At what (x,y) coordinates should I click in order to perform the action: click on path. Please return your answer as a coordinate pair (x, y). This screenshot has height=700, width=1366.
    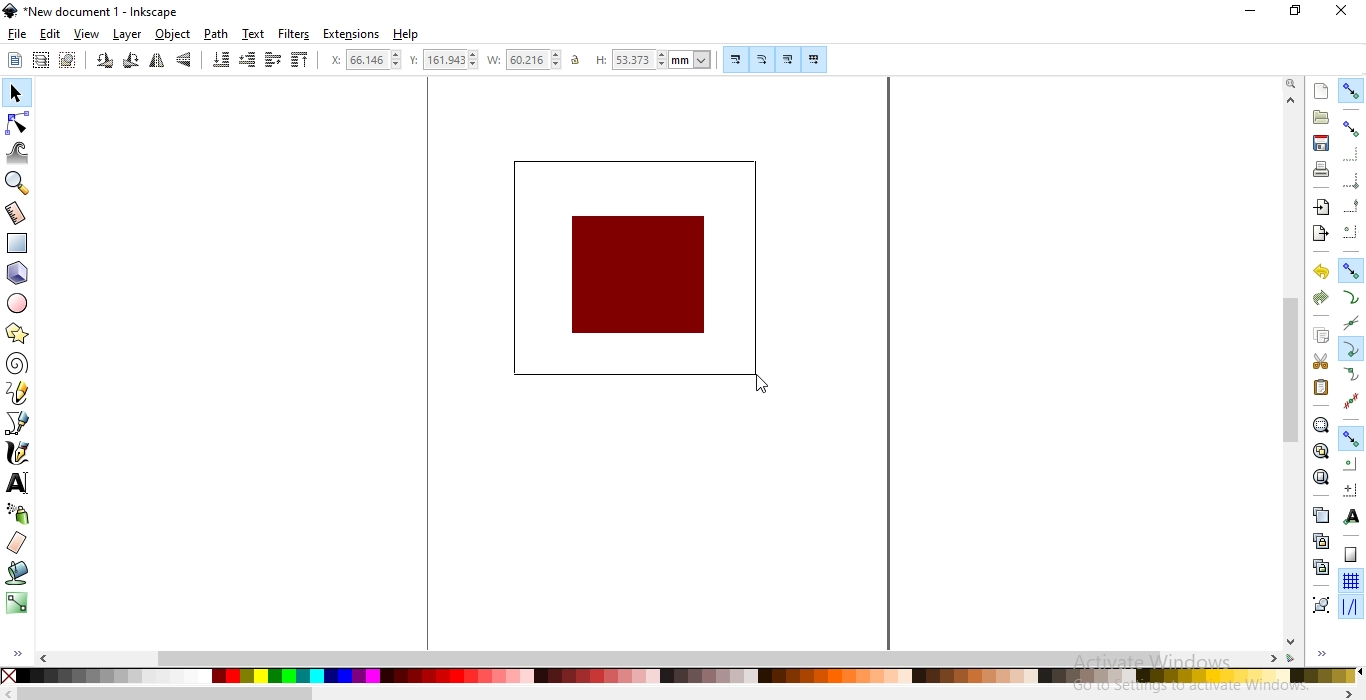
    Looking at the image, I should click on (216, 34).